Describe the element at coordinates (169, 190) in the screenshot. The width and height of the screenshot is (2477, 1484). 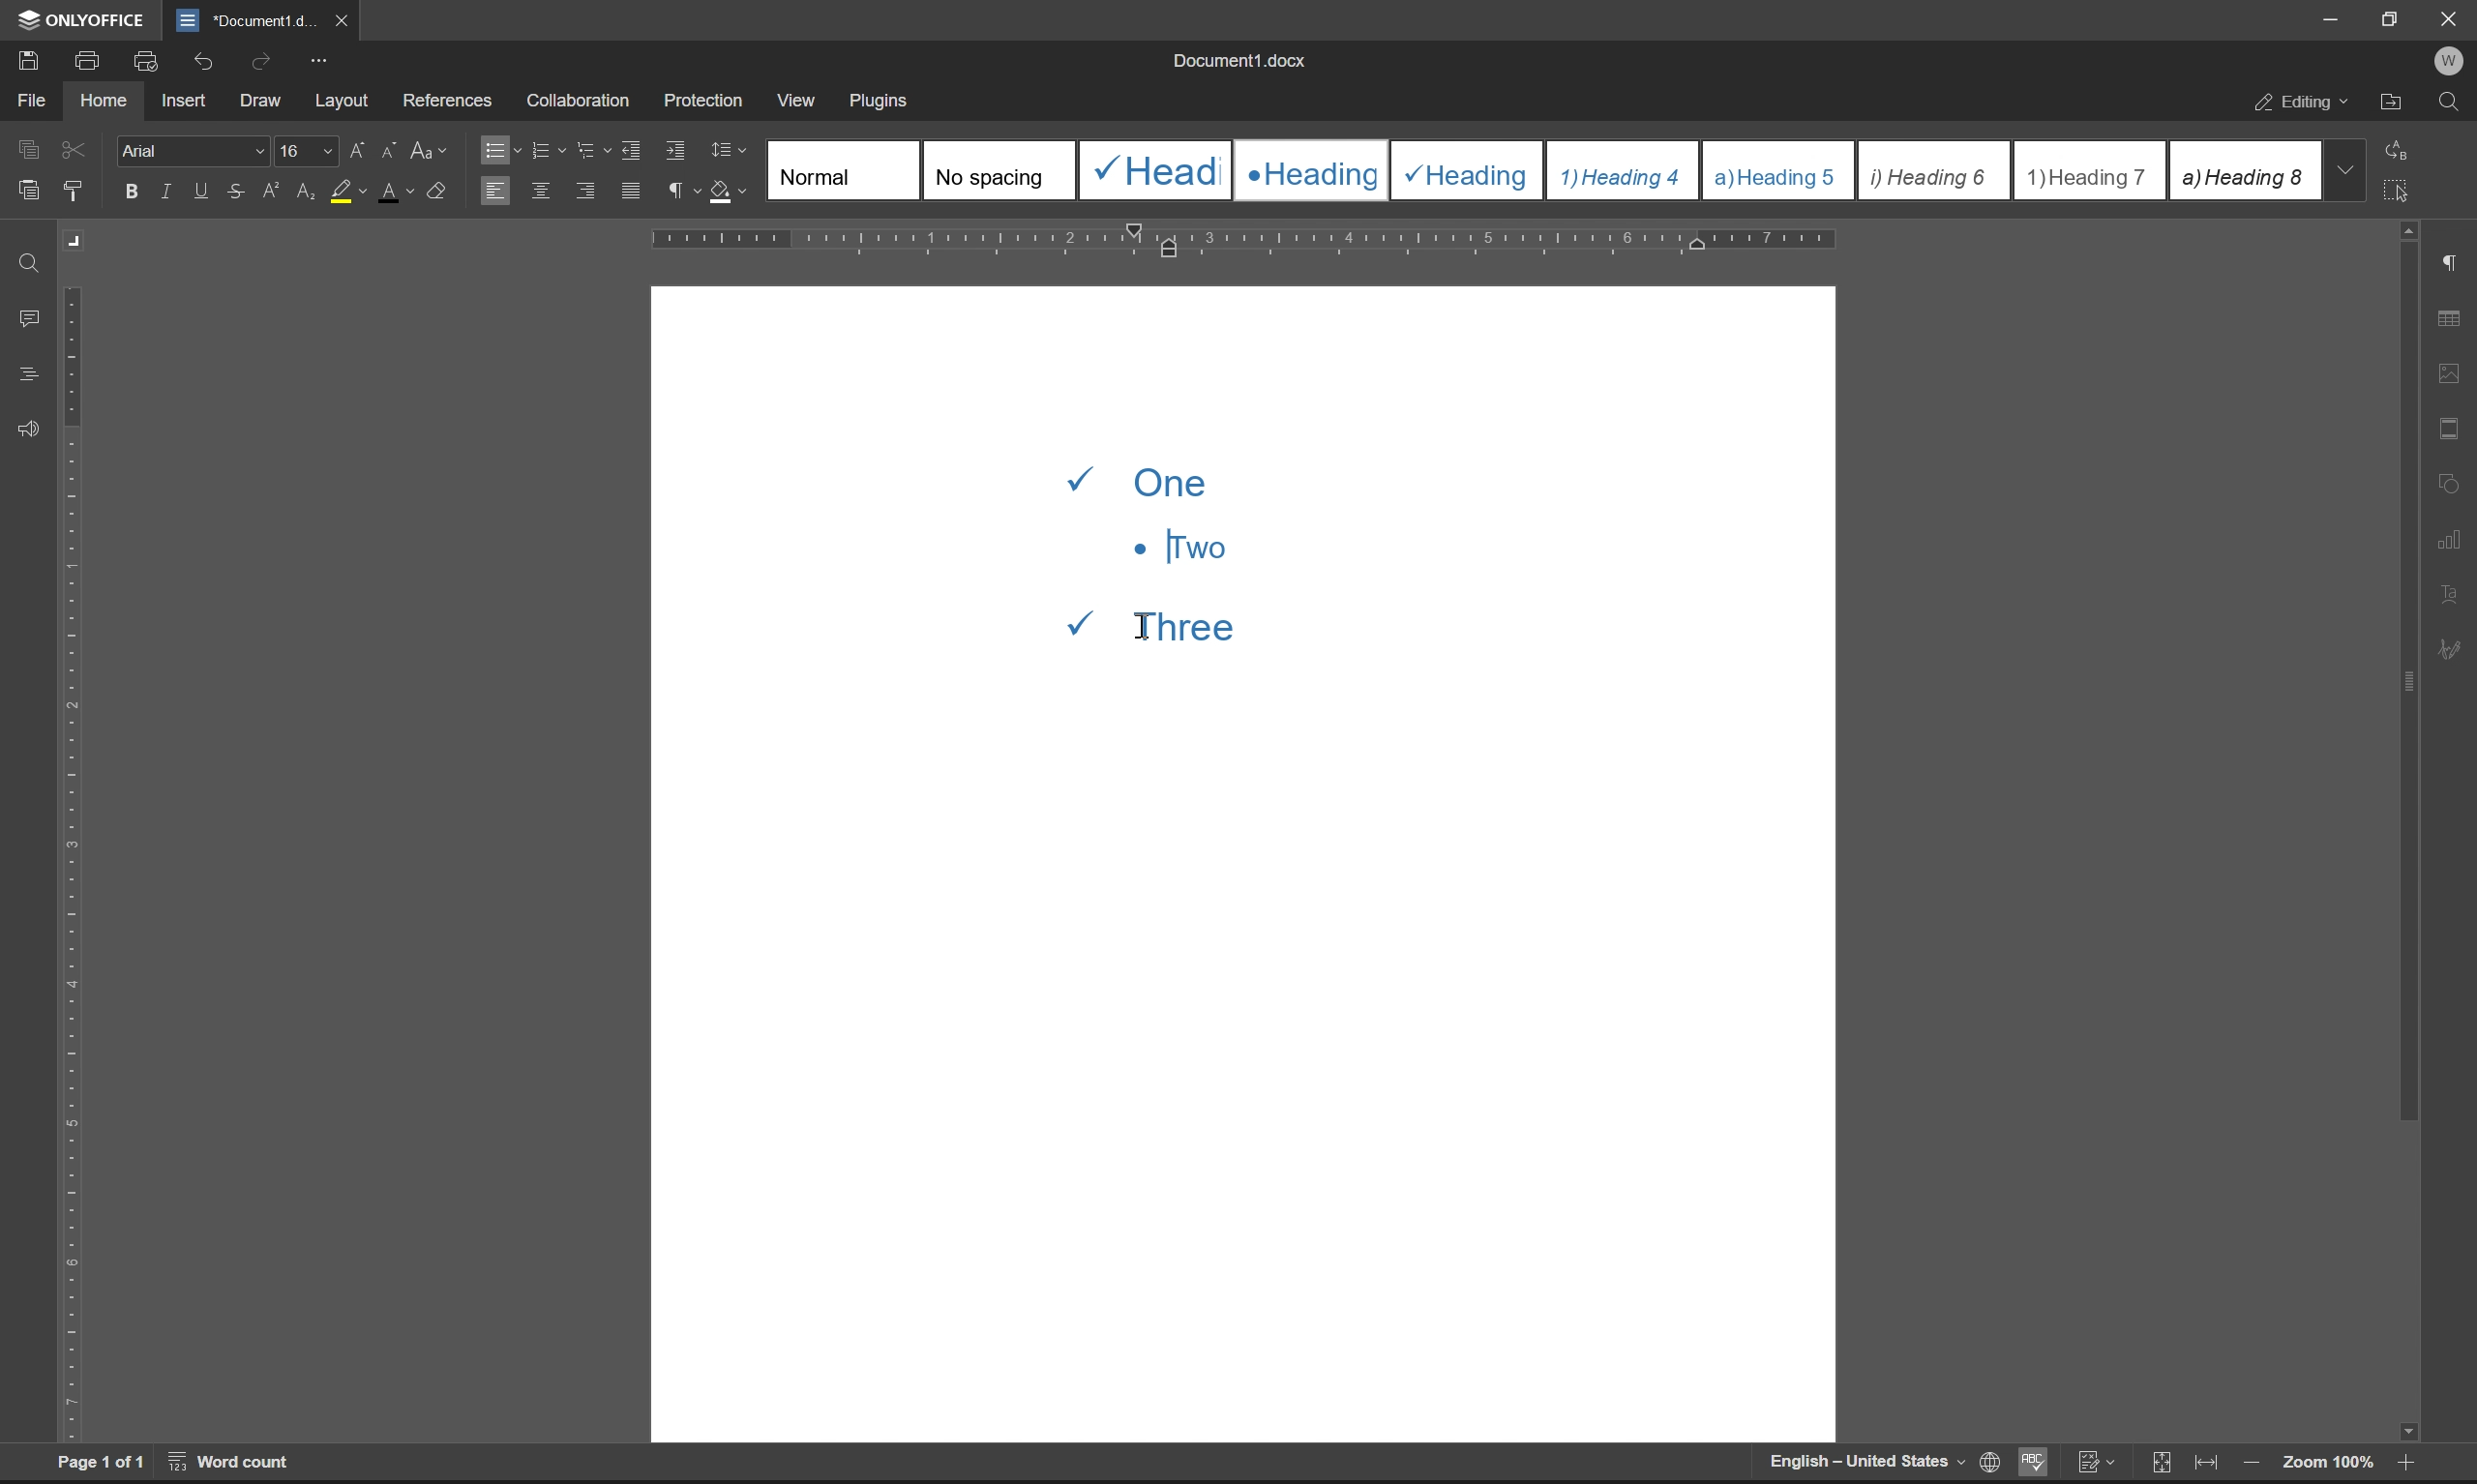
I see `italic` at that location.